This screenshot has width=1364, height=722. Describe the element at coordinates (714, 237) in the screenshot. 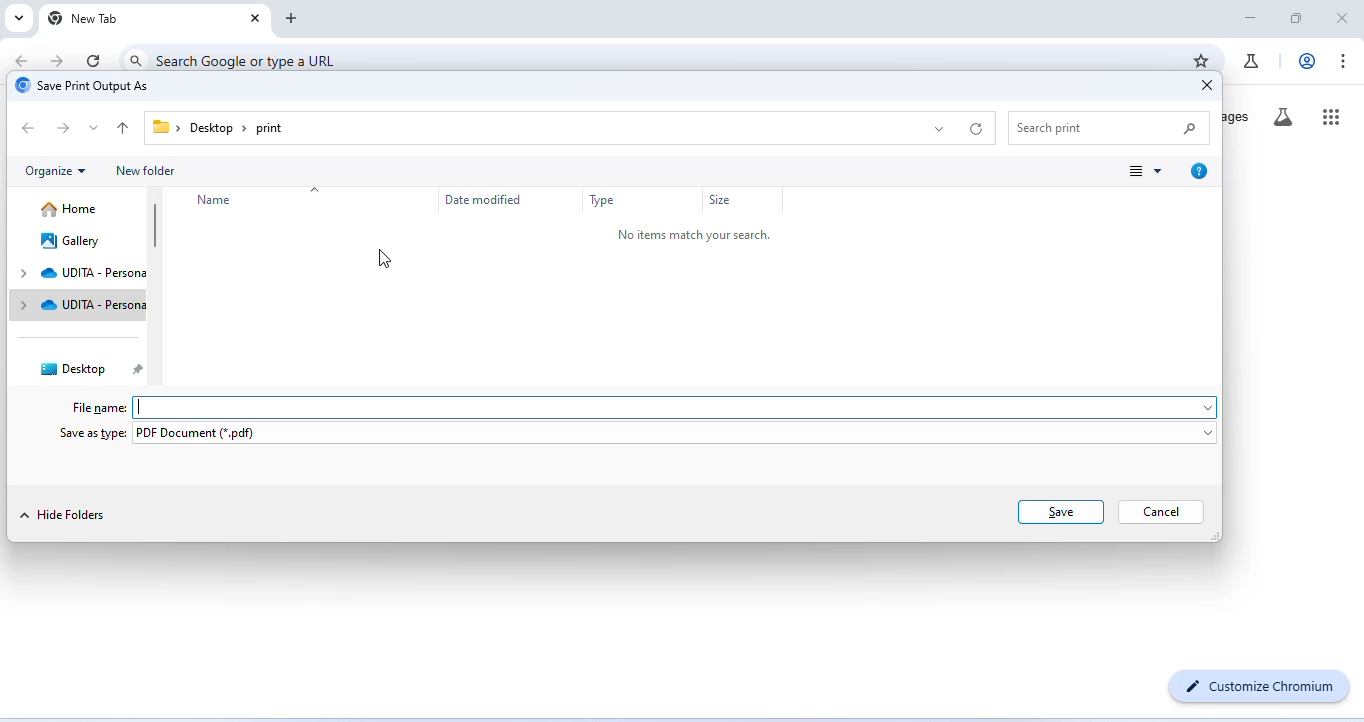

I see `no items match your search` at that location.